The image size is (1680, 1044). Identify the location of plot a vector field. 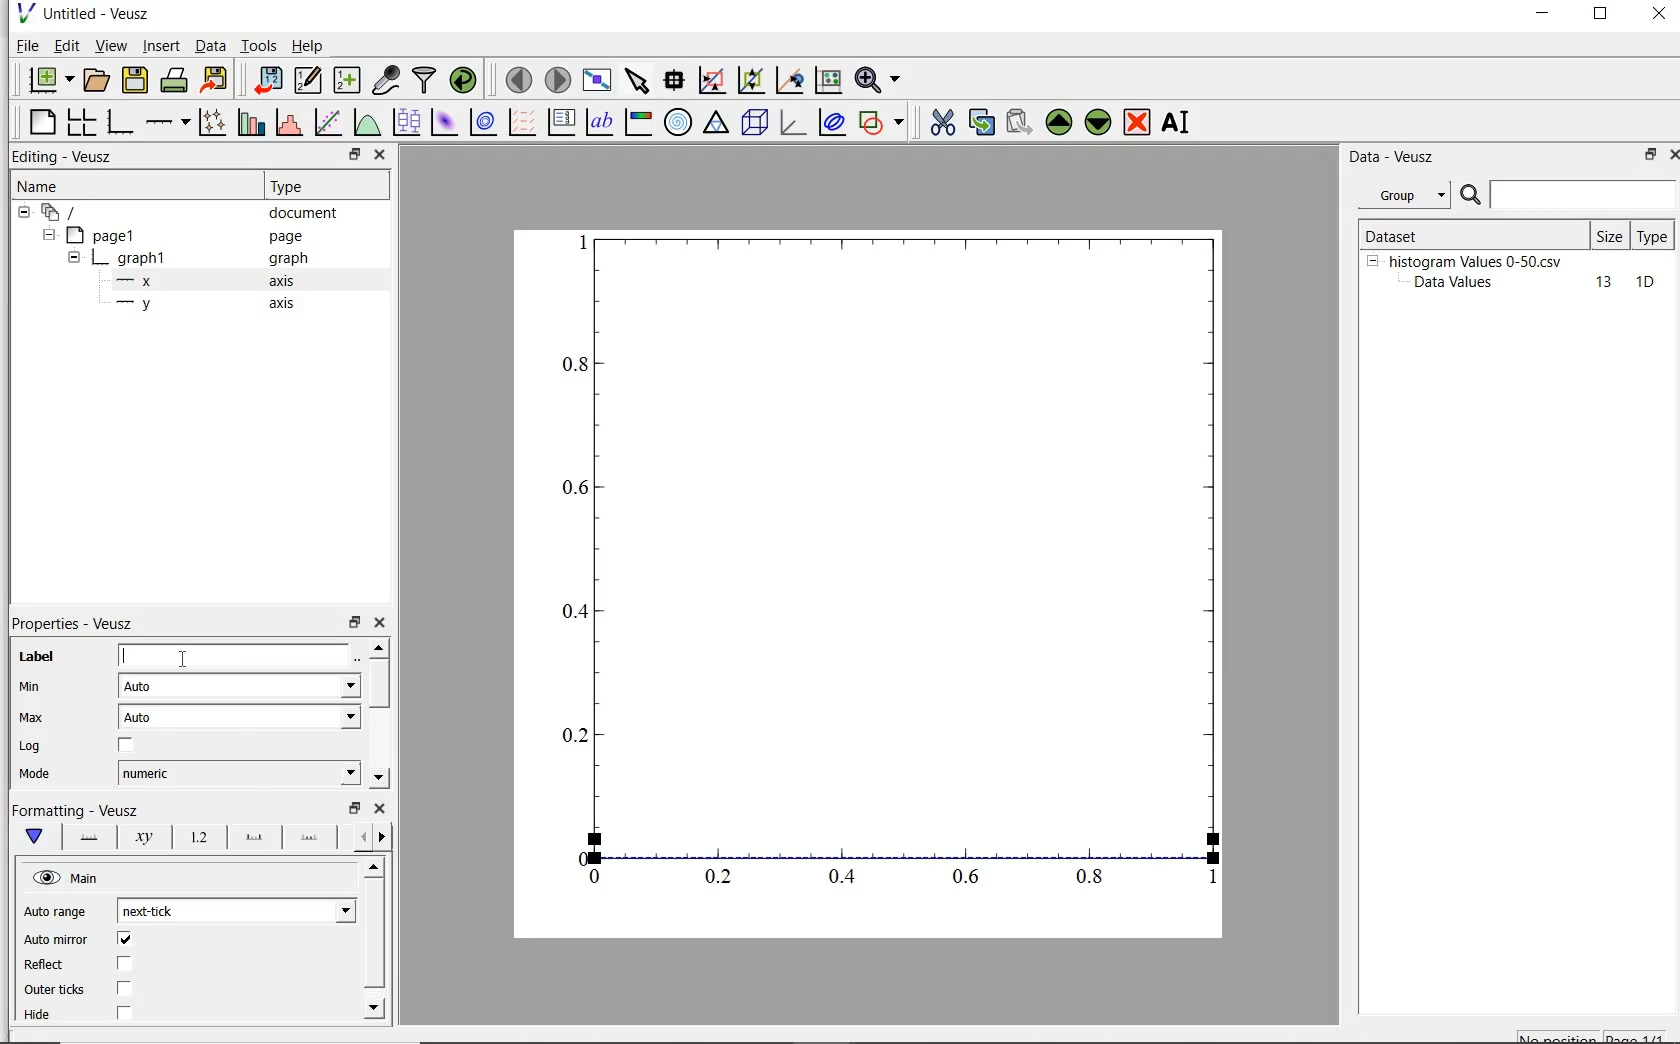
(524, 122).